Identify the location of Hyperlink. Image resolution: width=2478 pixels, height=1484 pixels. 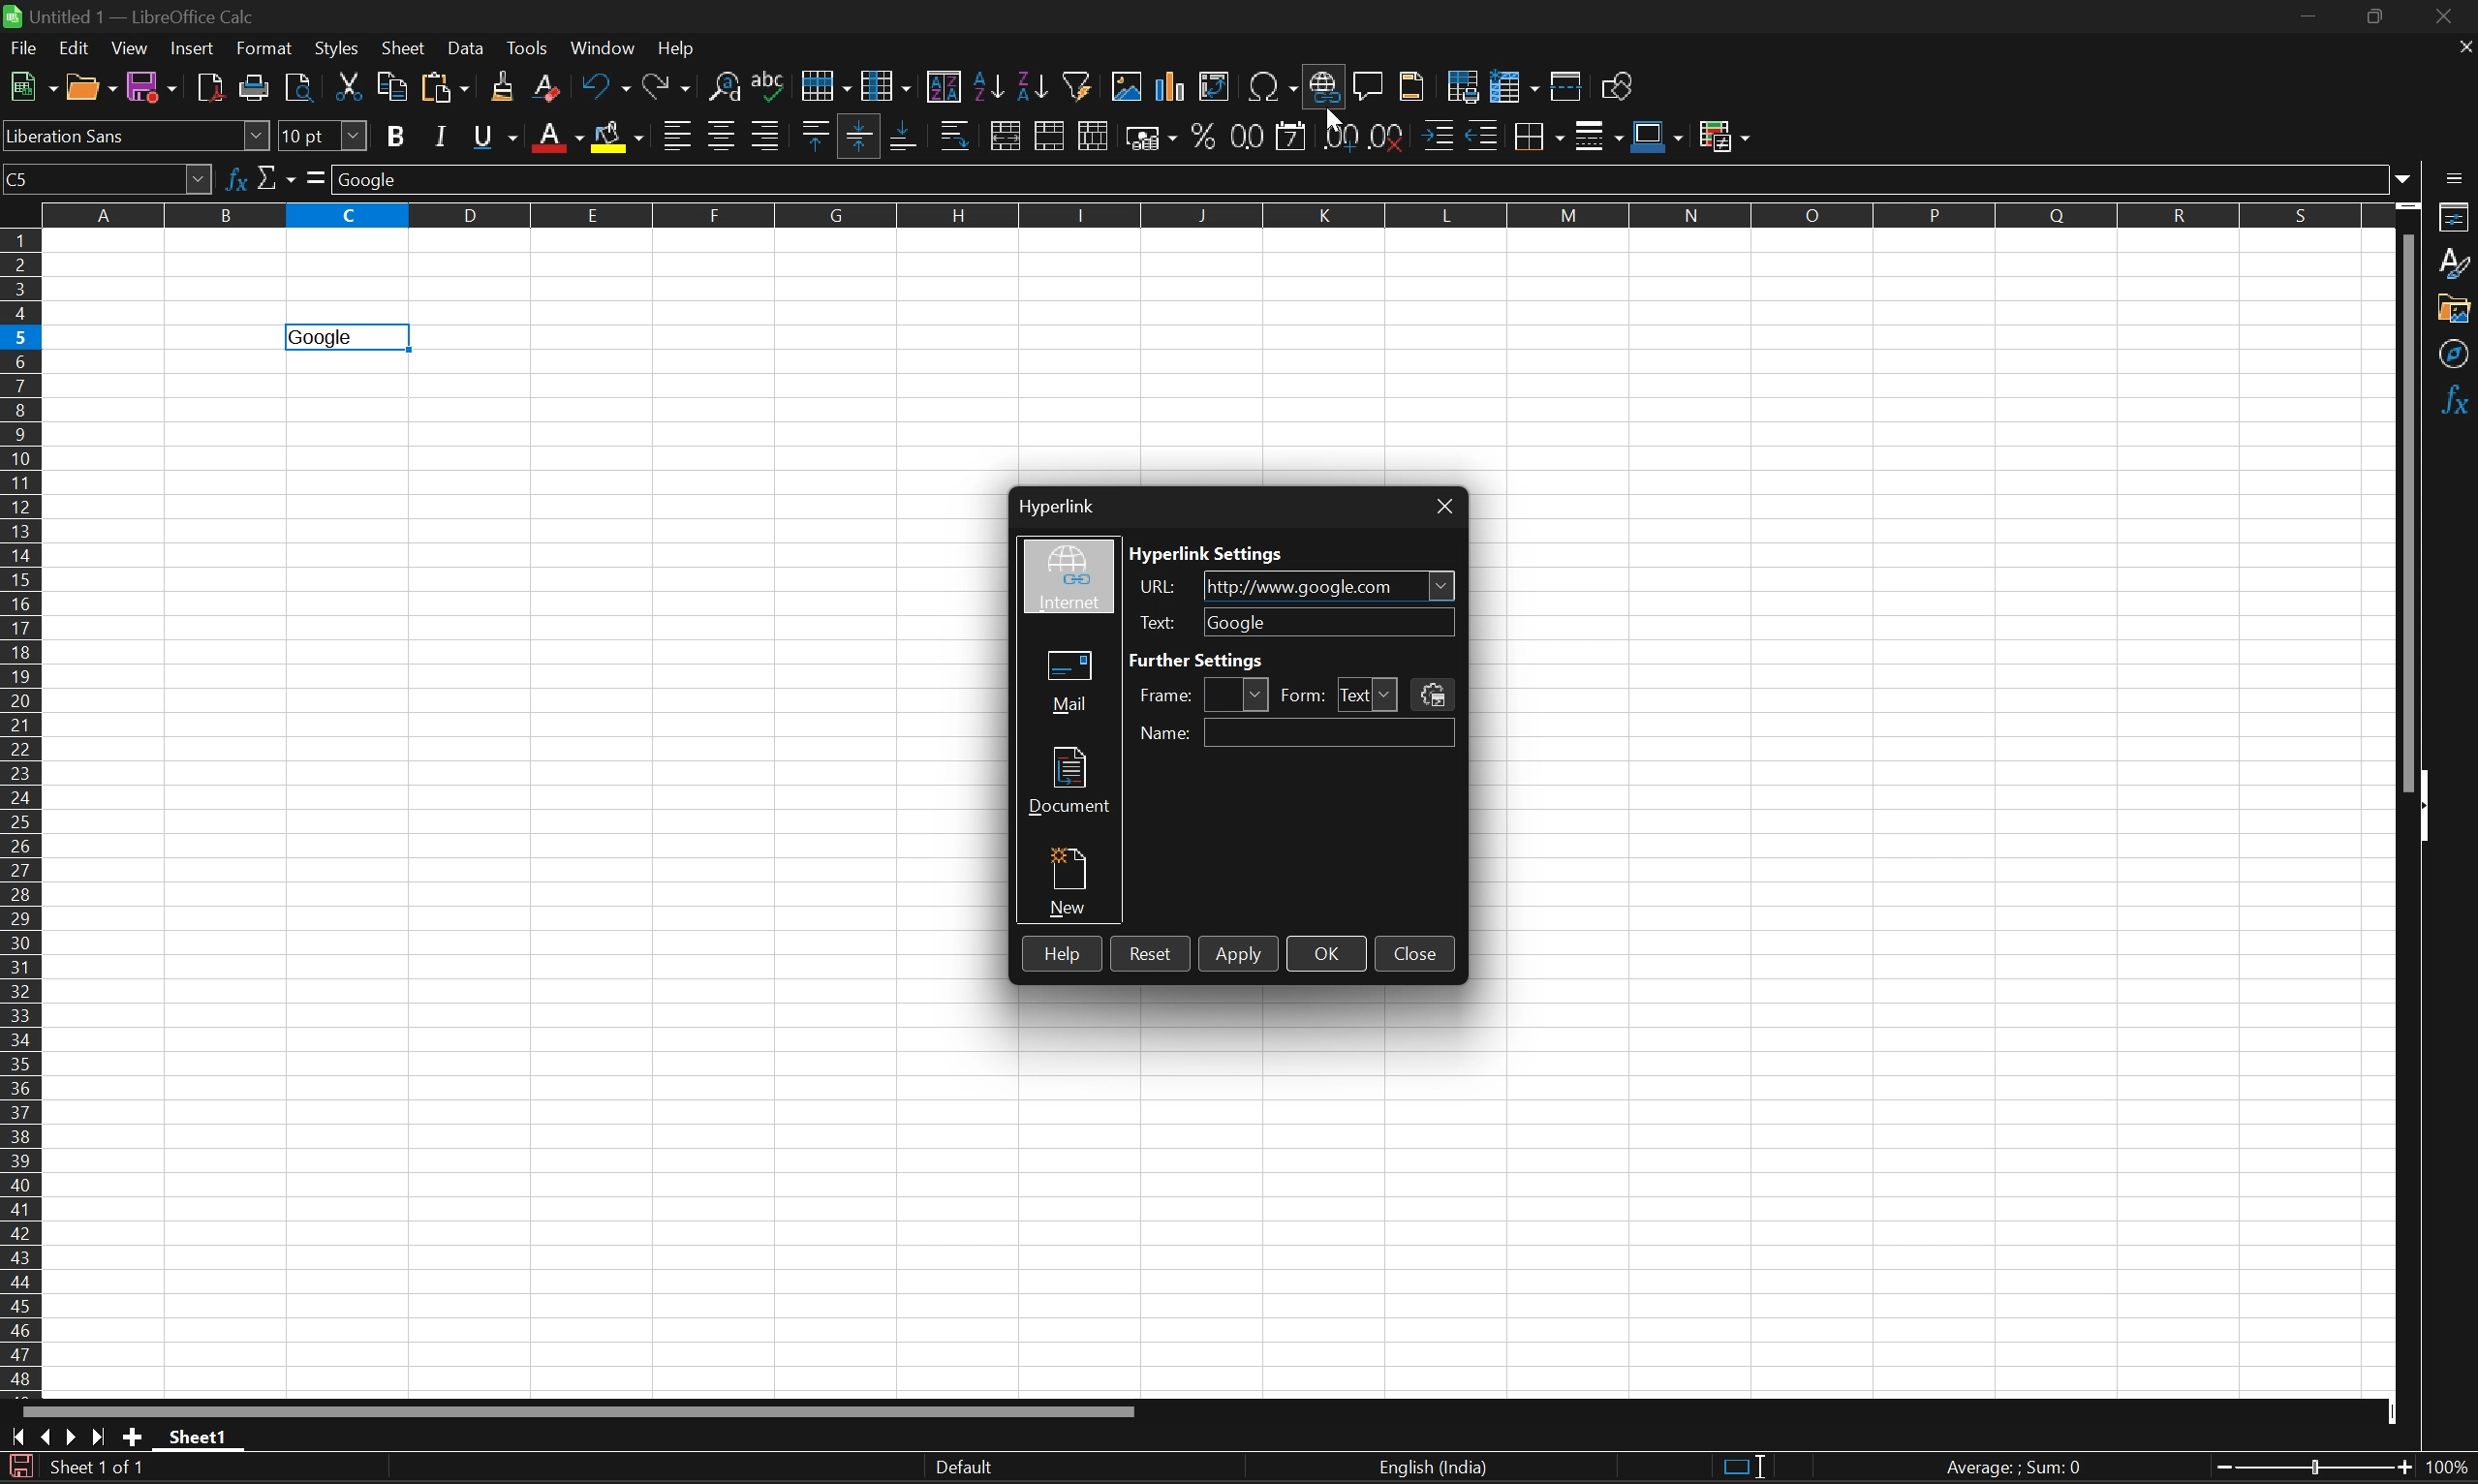
(1055, 506).